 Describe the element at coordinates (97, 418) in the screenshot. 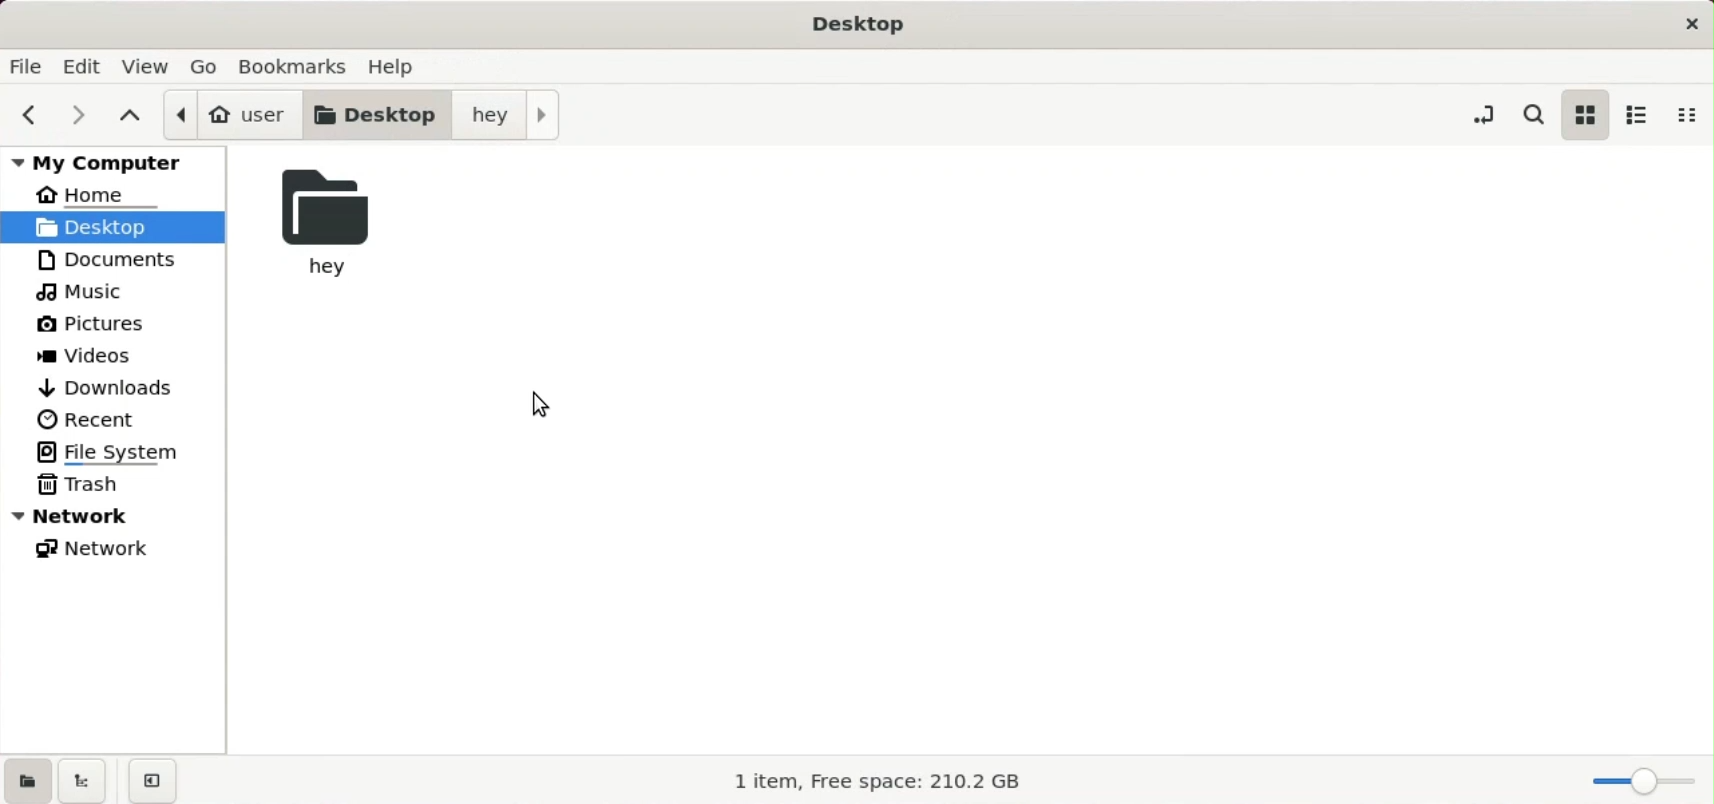

I see `recent` at that location.